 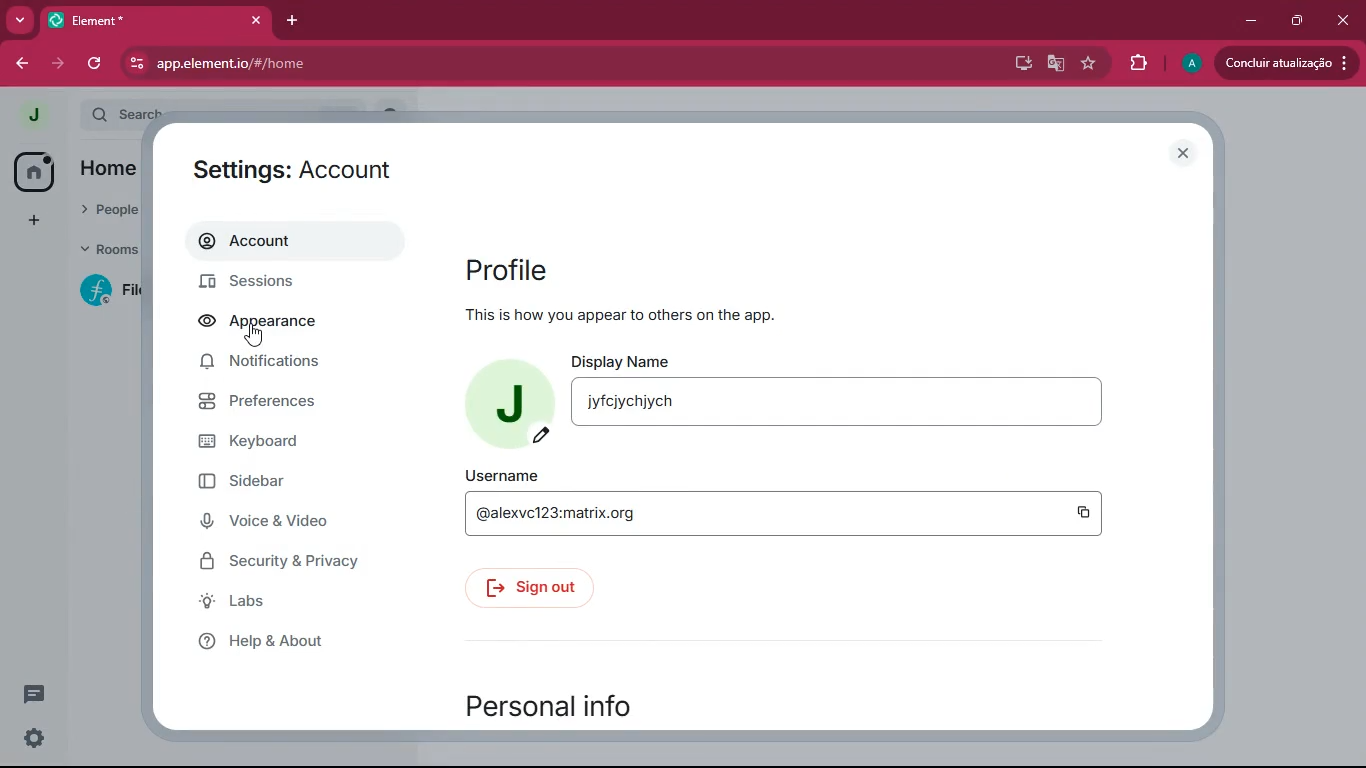 I want to click on username, so click(x=773, y=516).